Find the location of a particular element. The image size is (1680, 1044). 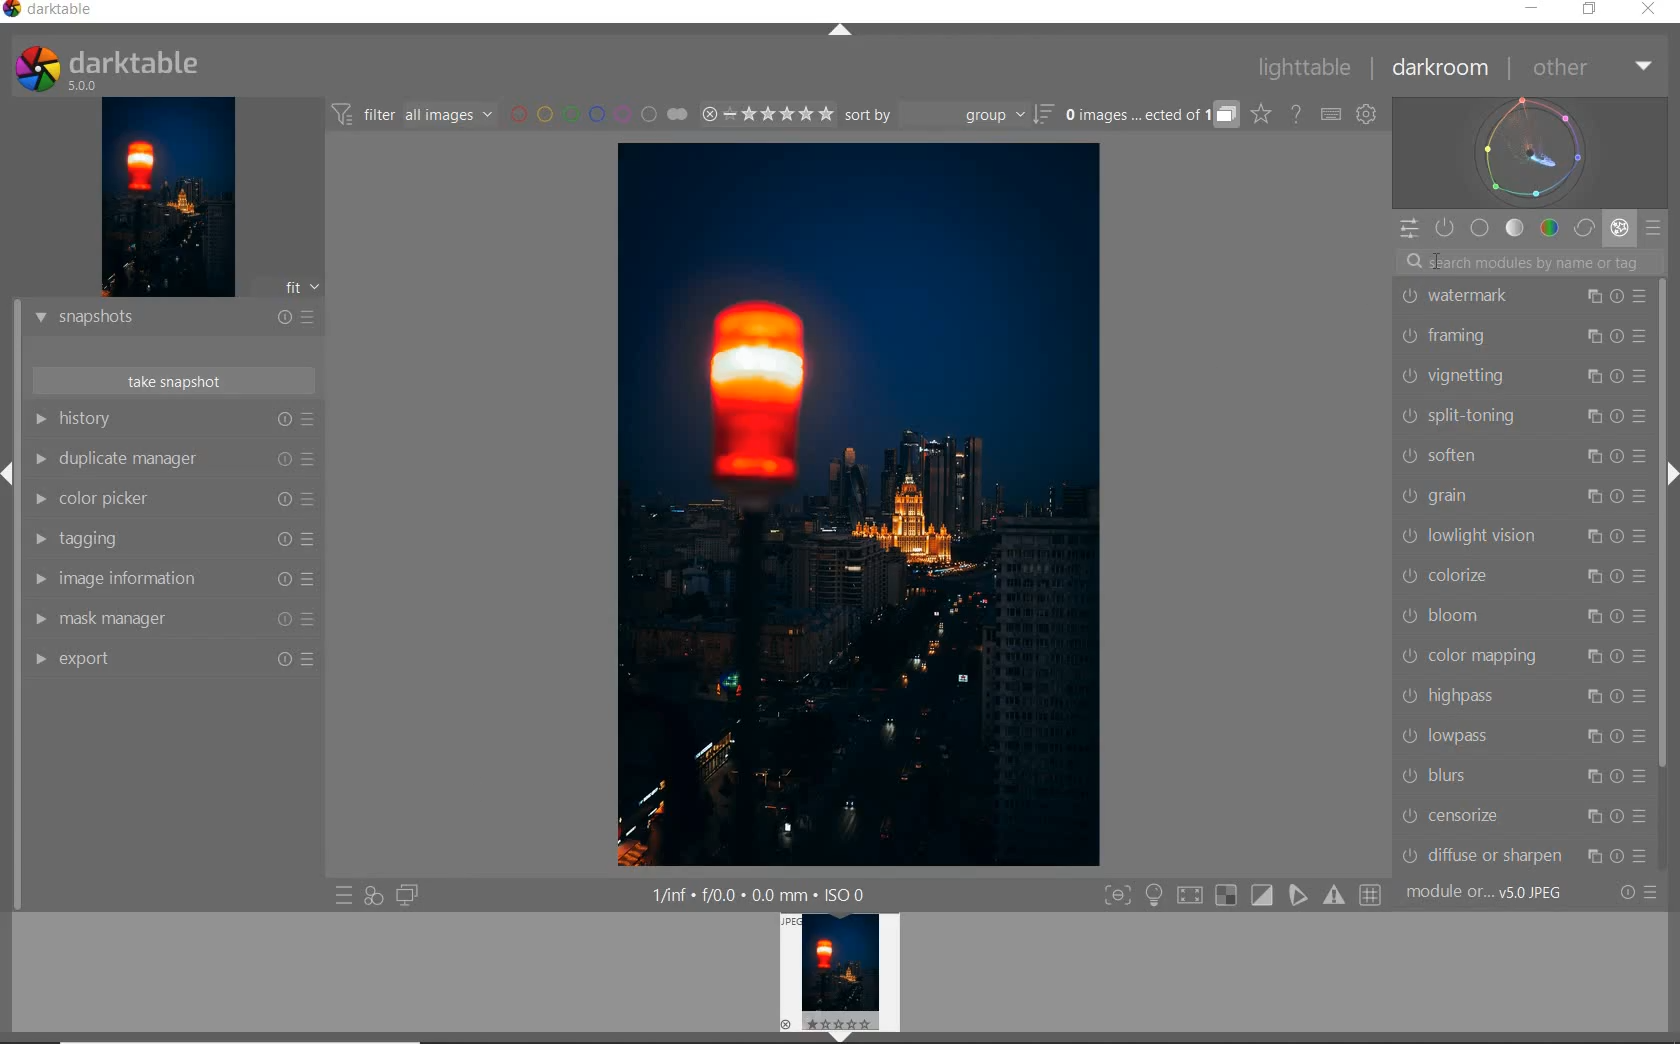

Reset is located at coordinates (1616, 656).